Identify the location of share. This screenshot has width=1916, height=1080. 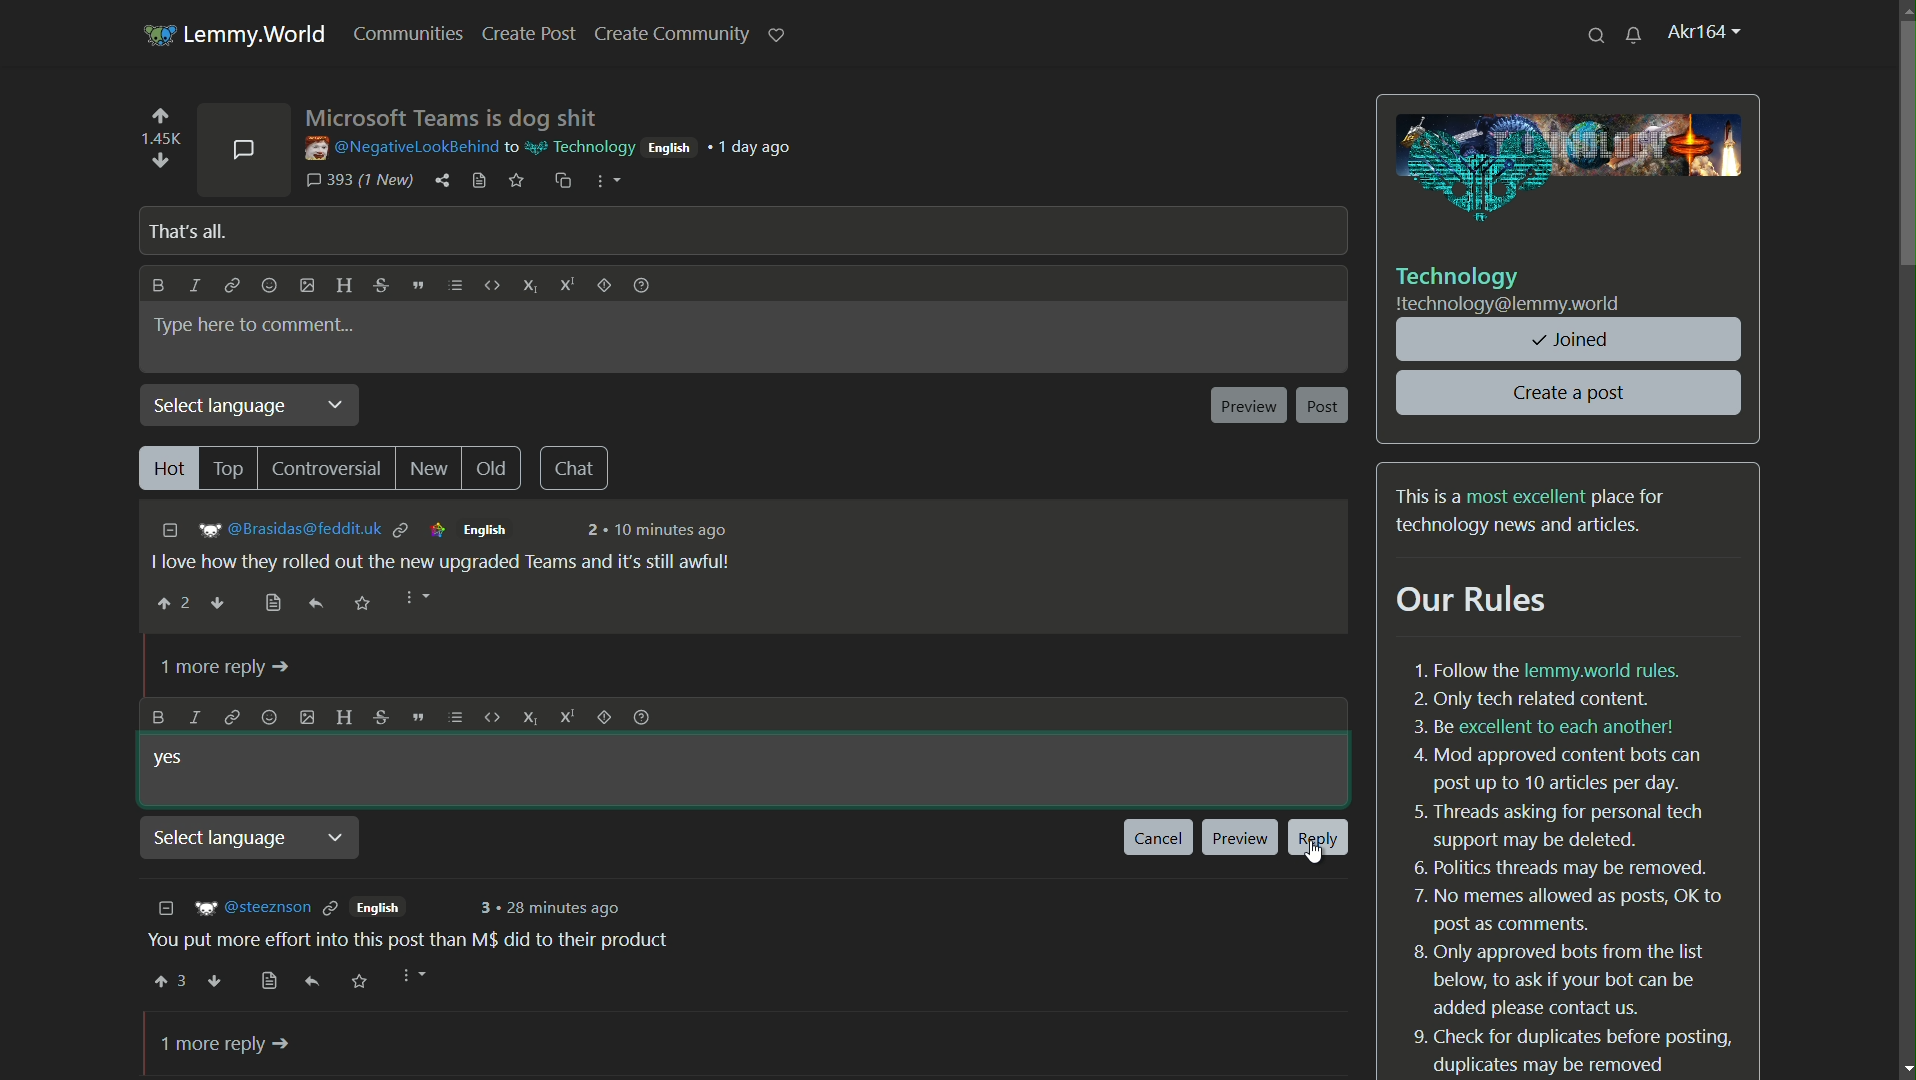
(444, 181).